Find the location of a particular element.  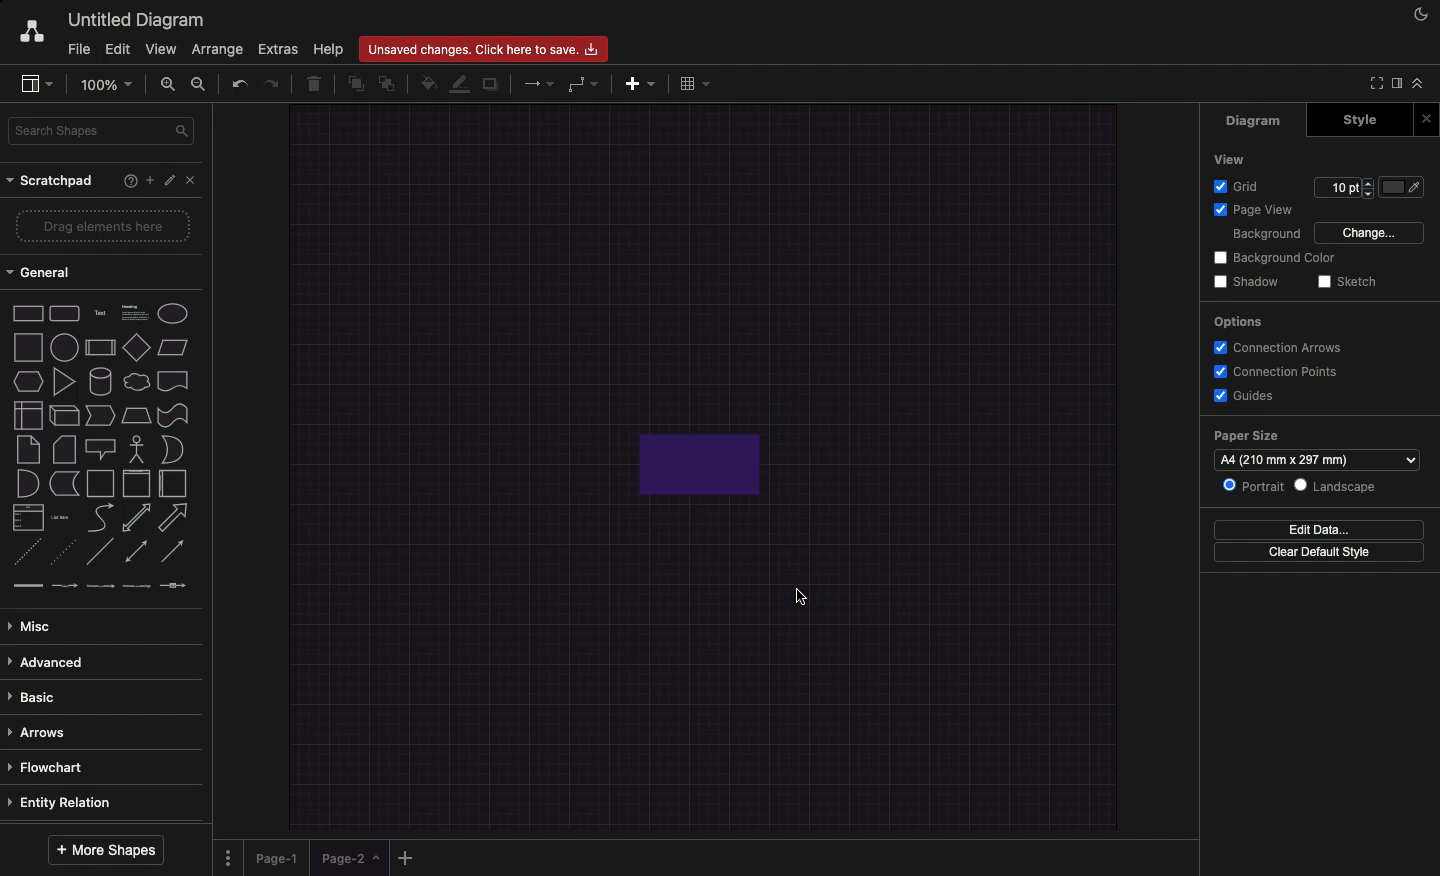

vertical container is located at coordinates (135, 484).